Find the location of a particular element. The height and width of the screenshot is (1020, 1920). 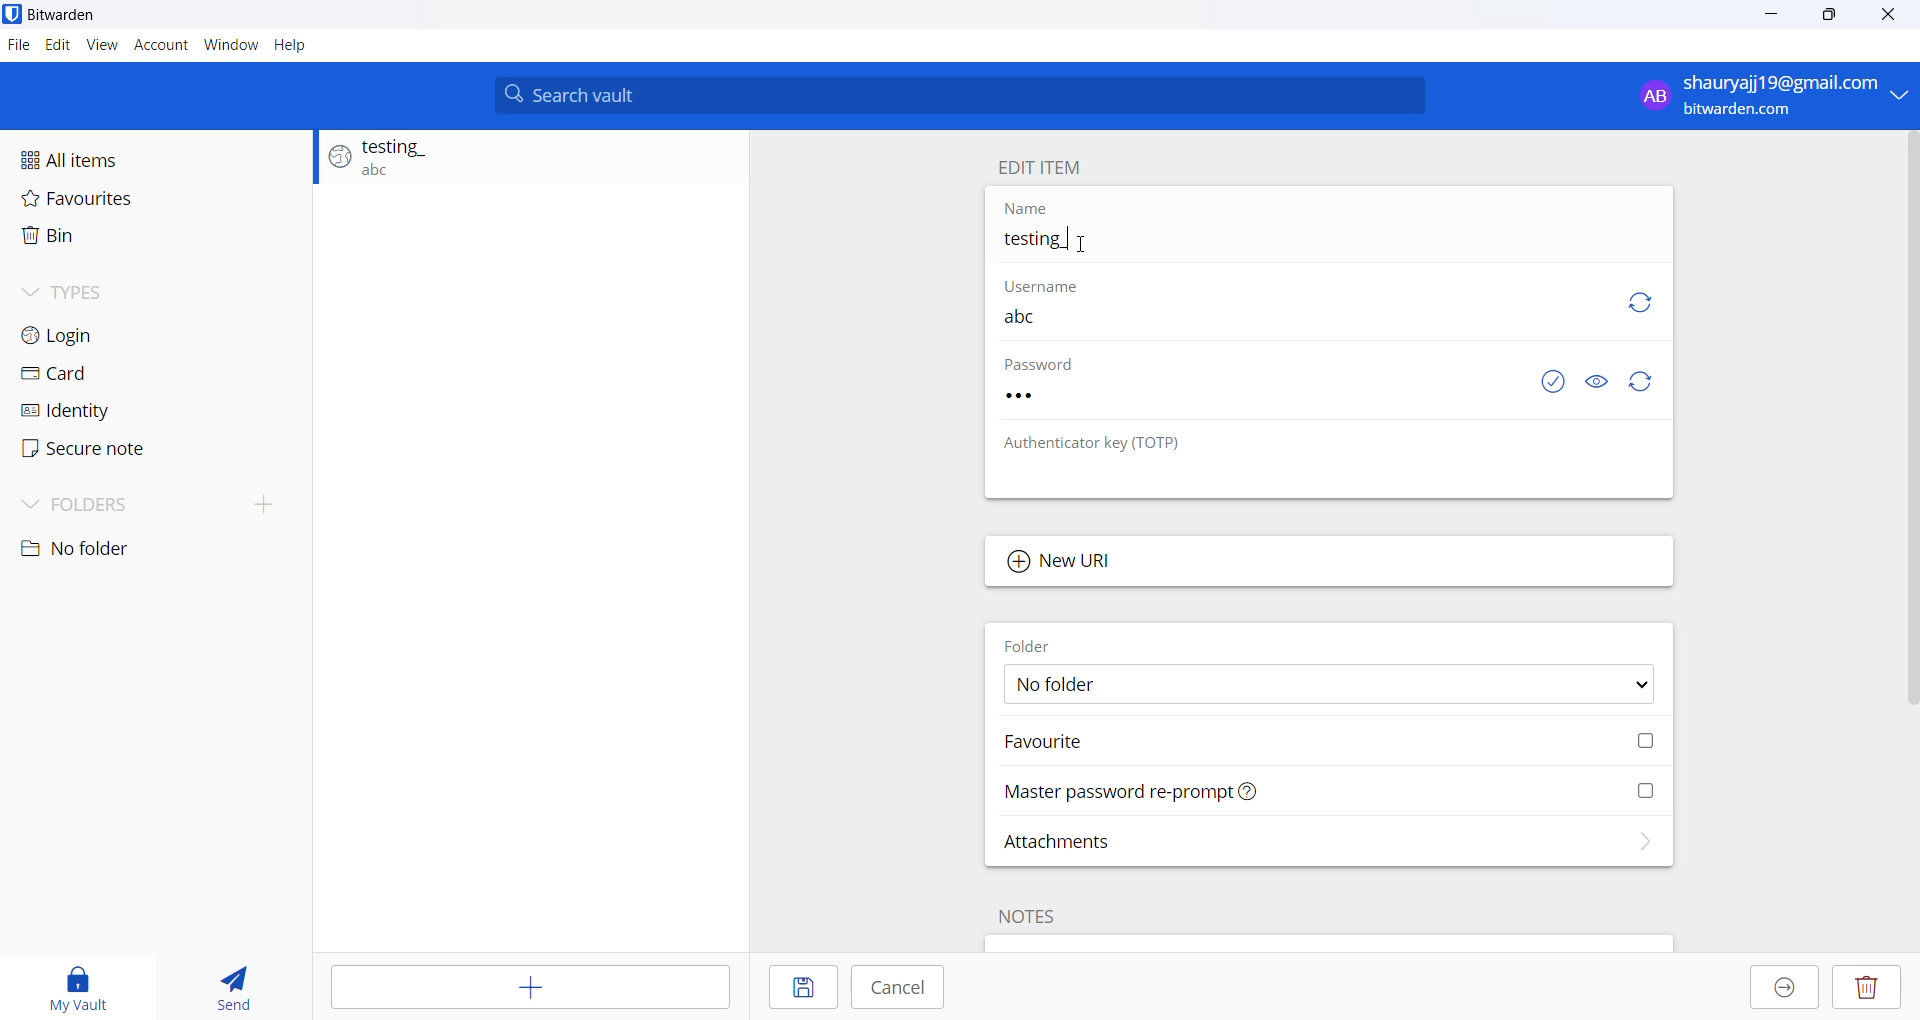

Bin is located at coordinates (145, 238).